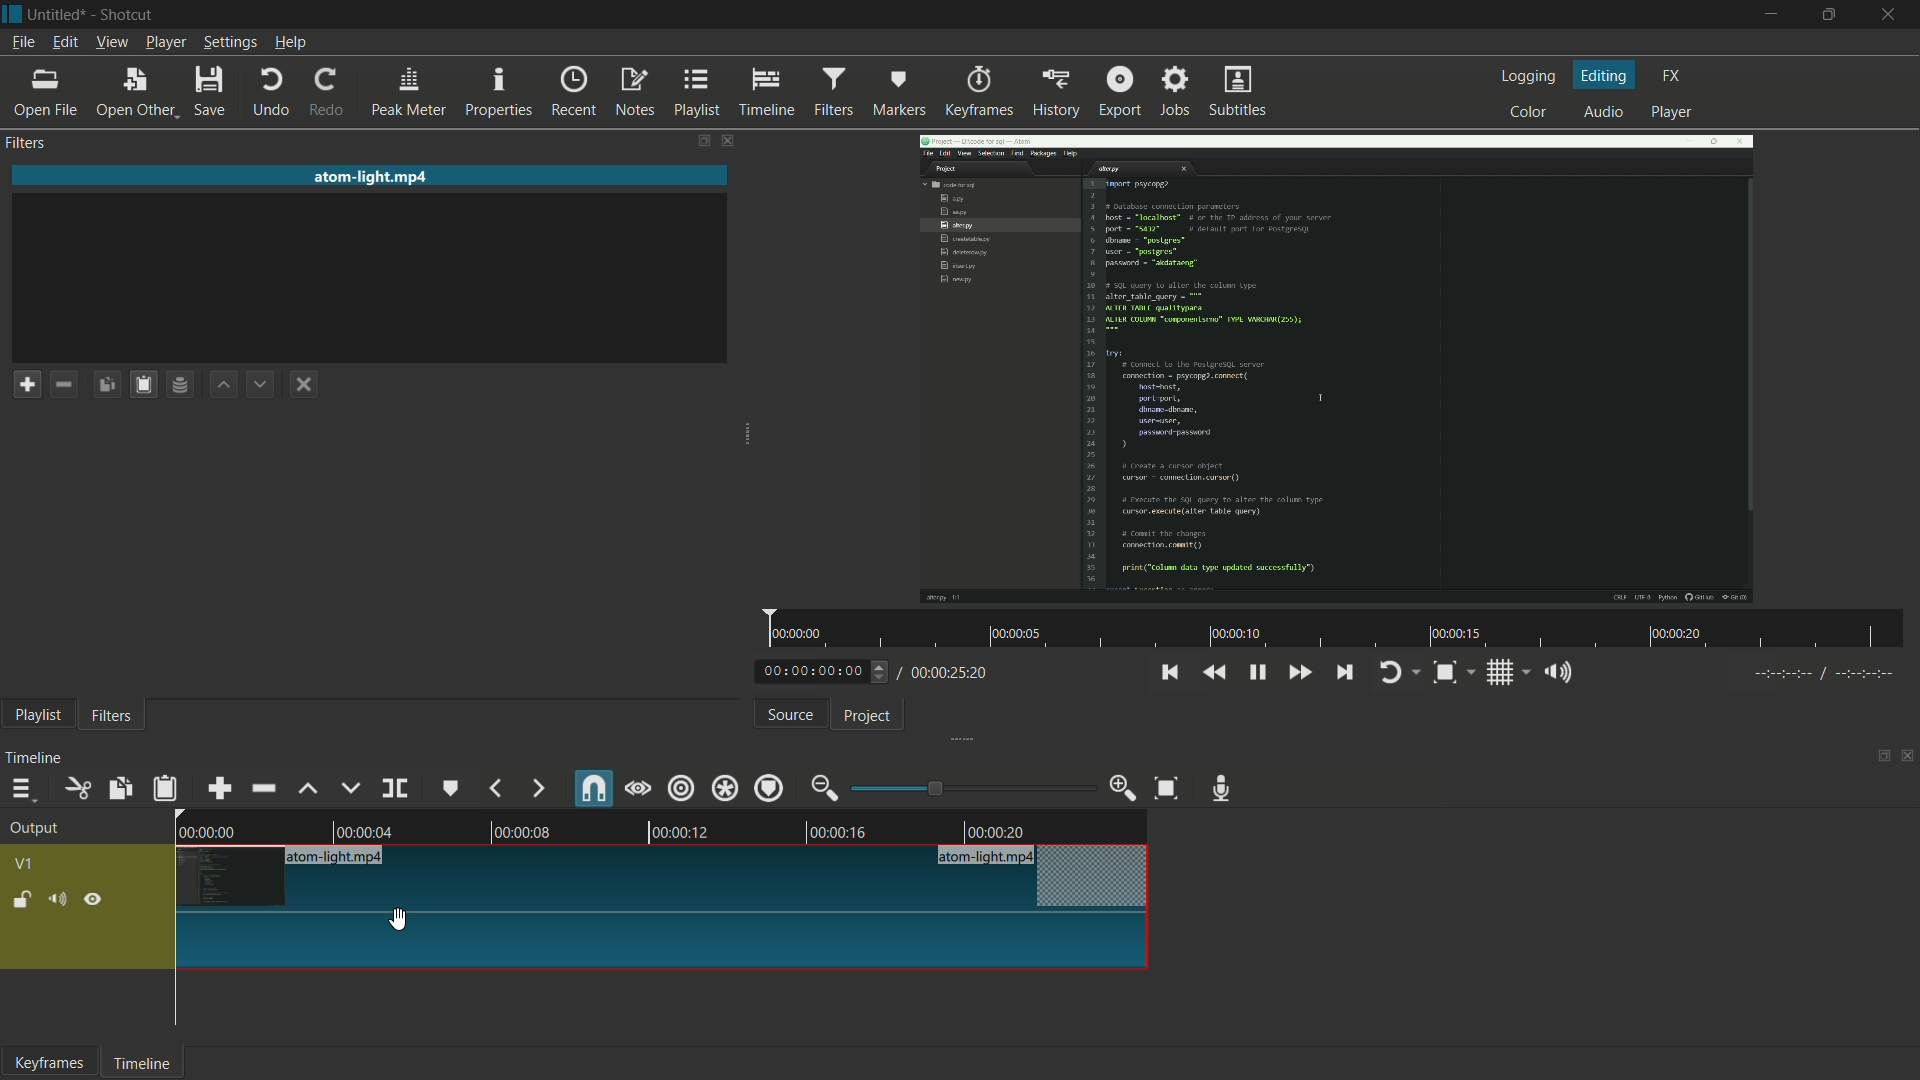  What do you see at coordinates (824, 788) in the screenshot?
I see `move out` at bounding box center [824, 788].